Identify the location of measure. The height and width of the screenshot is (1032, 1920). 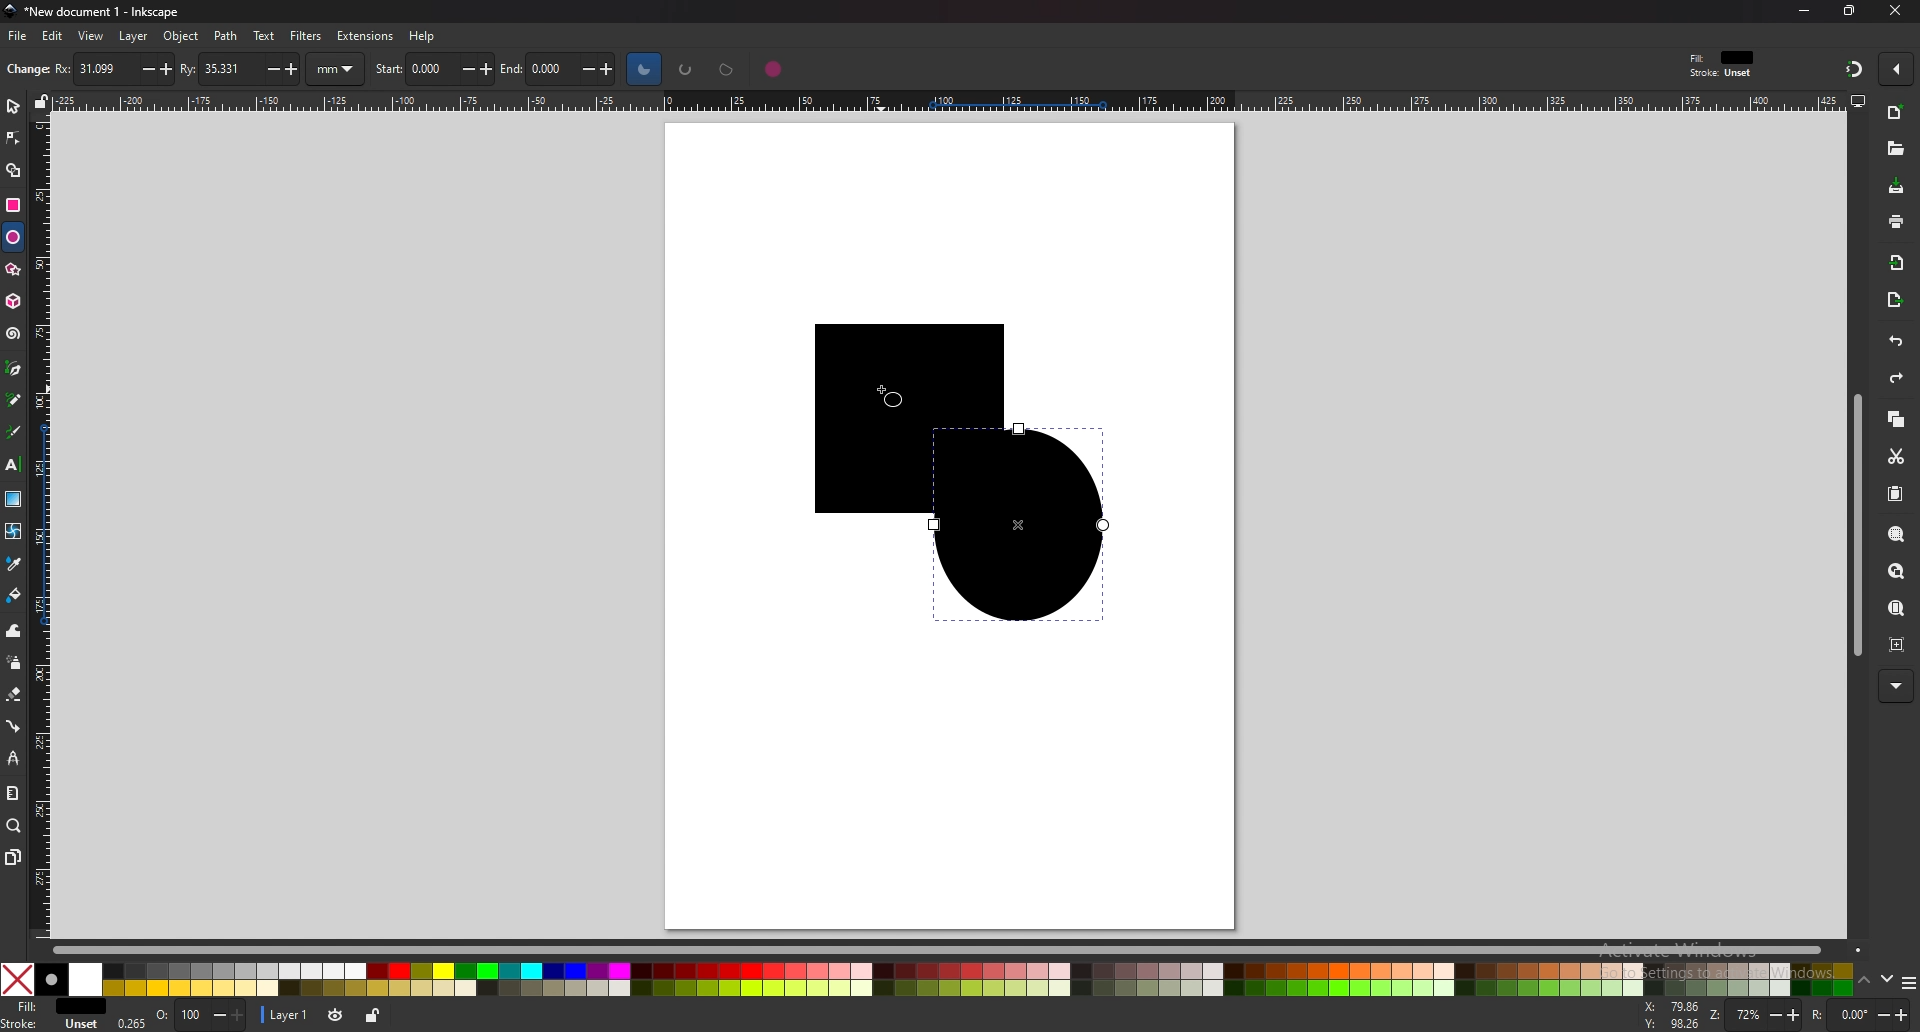
(14, 794).